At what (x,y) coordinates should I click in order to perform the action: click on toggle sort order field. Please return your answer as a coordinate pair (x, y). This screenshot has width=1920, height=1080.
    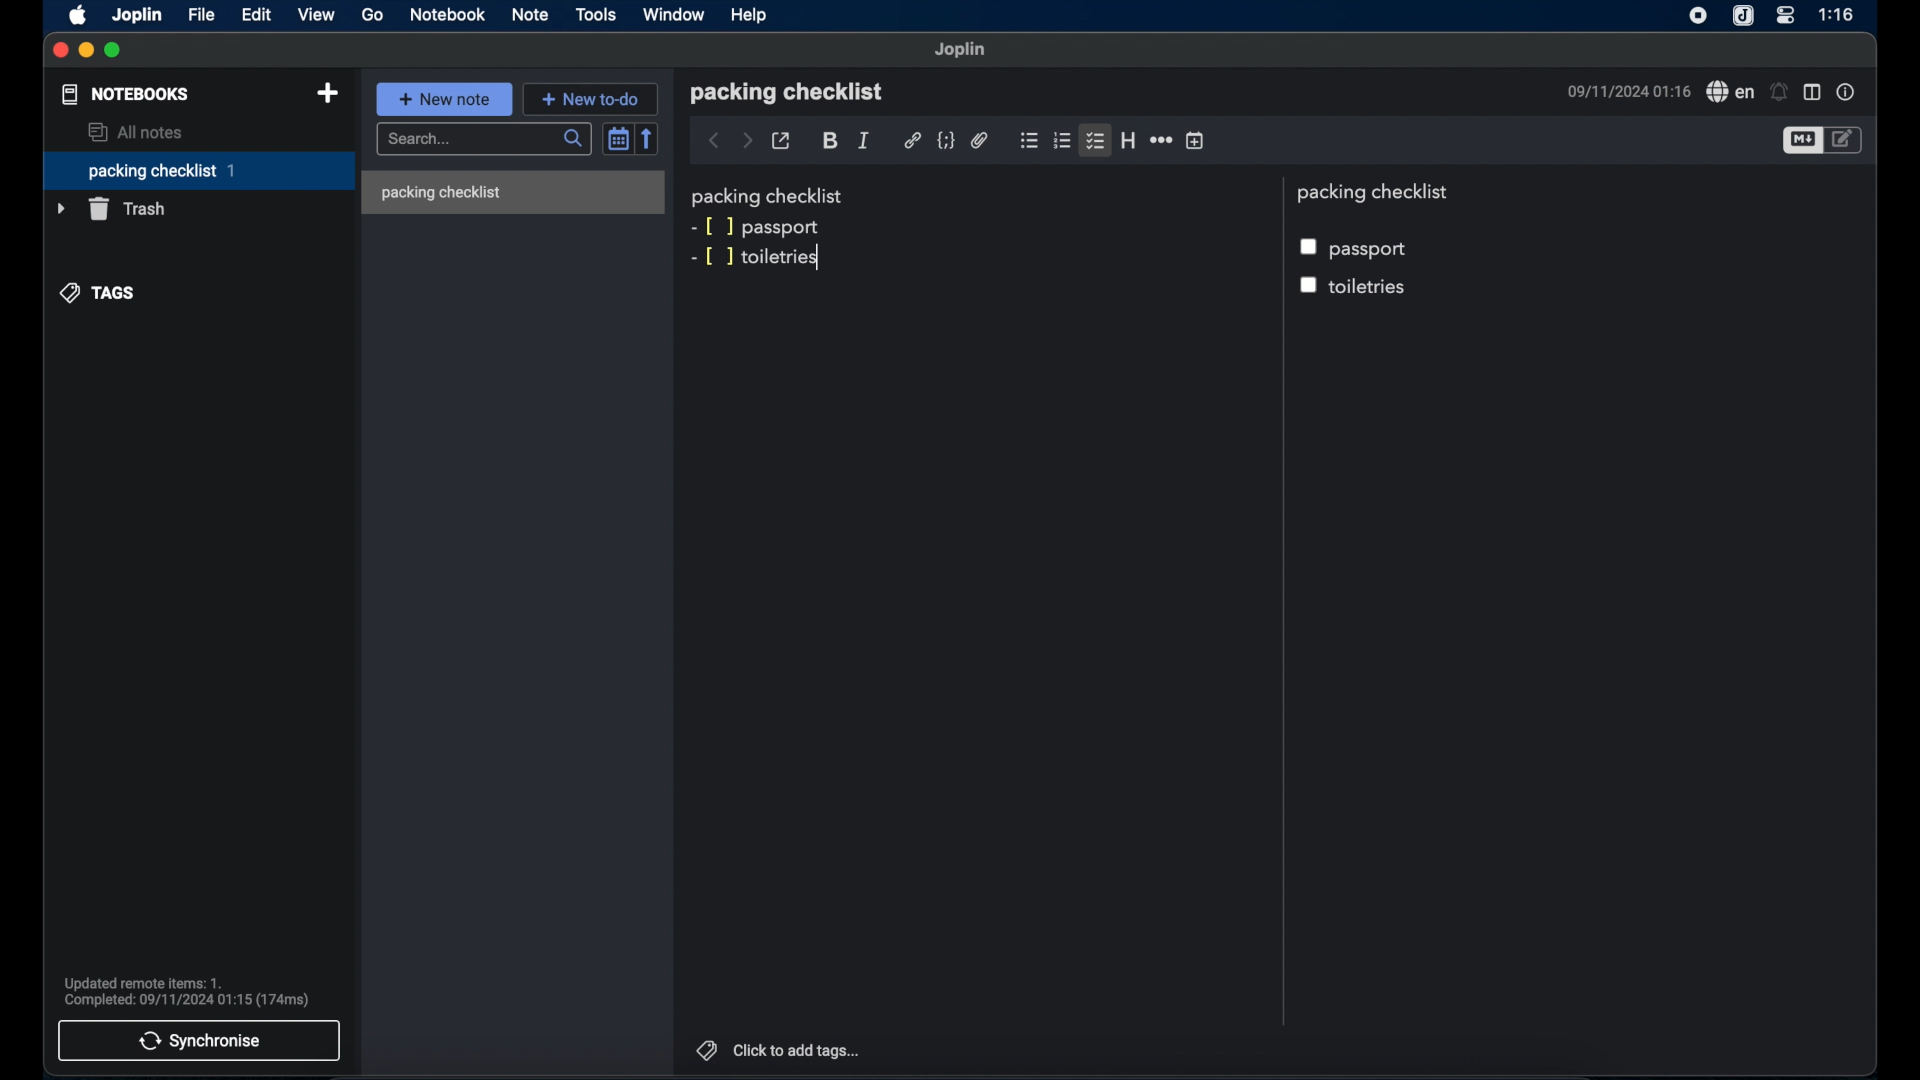
    Looking at the image, I should click on (617, 138).